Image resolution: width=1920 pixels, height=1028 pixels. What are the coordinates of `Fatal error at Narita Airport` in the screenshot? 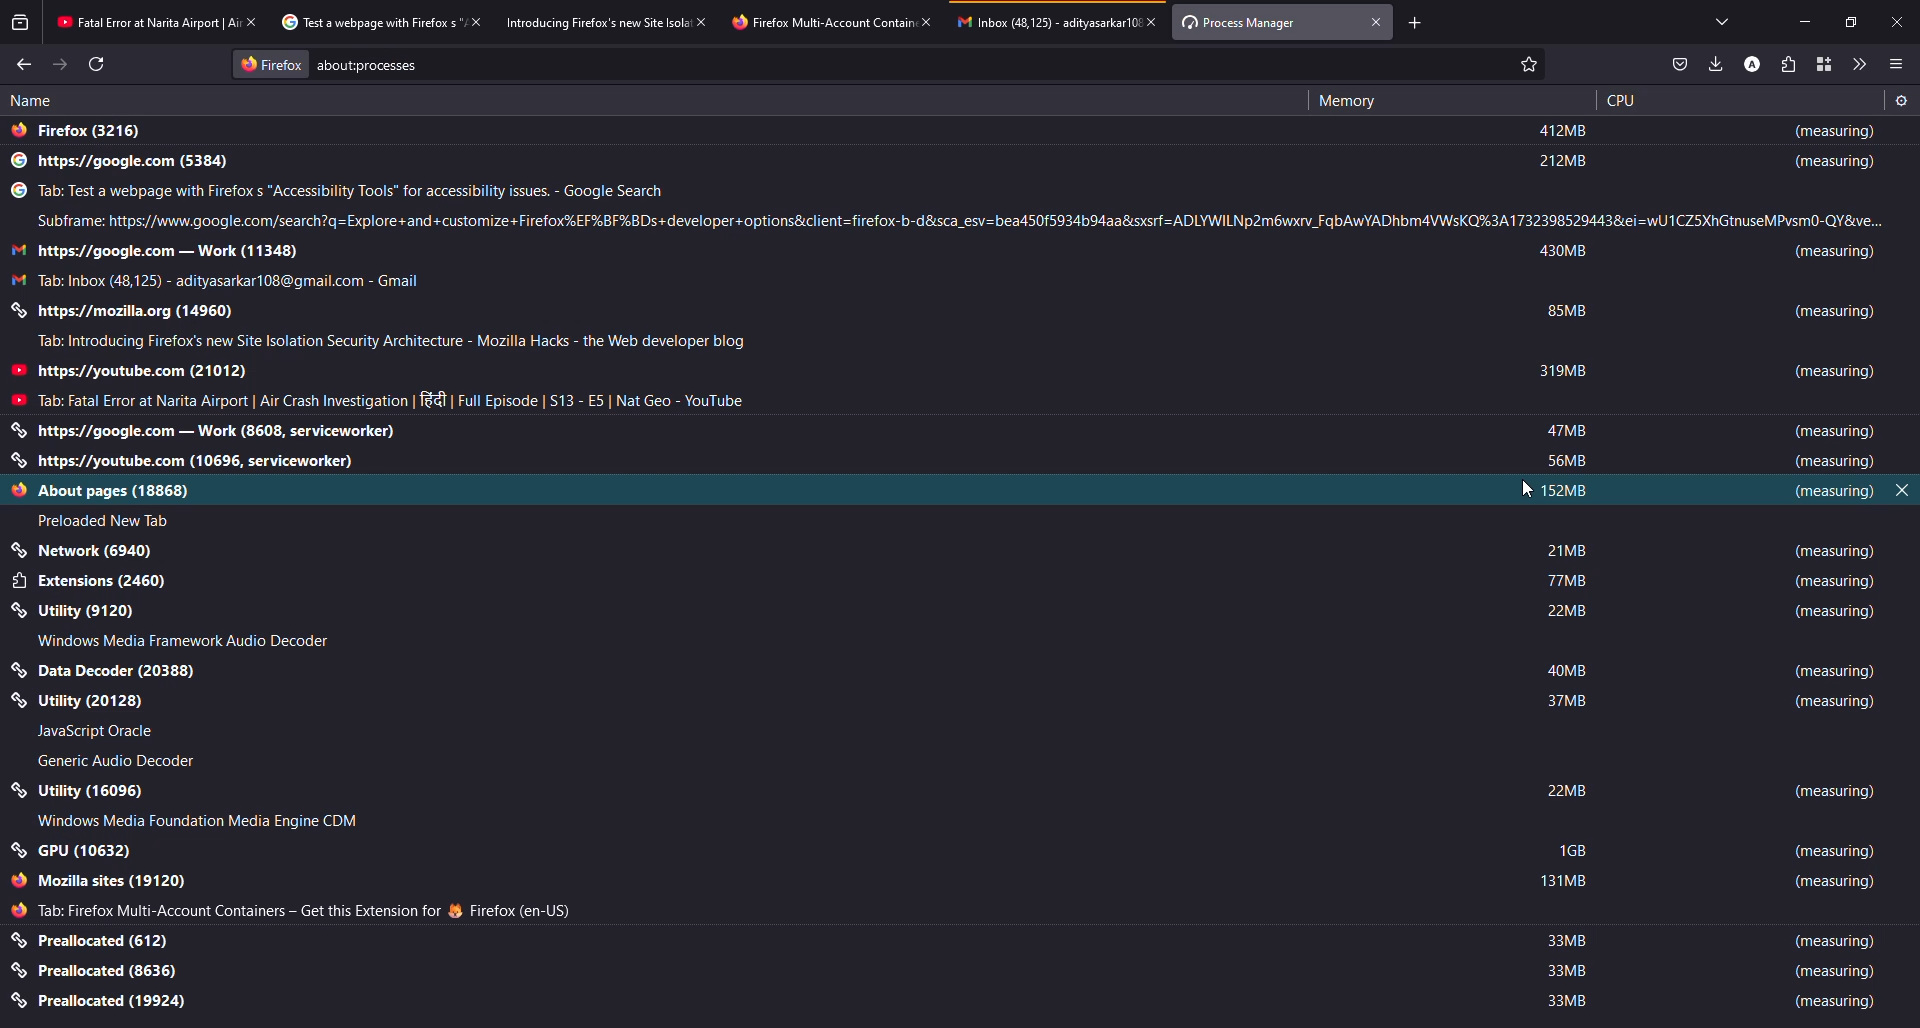 It's located at (136, 23).